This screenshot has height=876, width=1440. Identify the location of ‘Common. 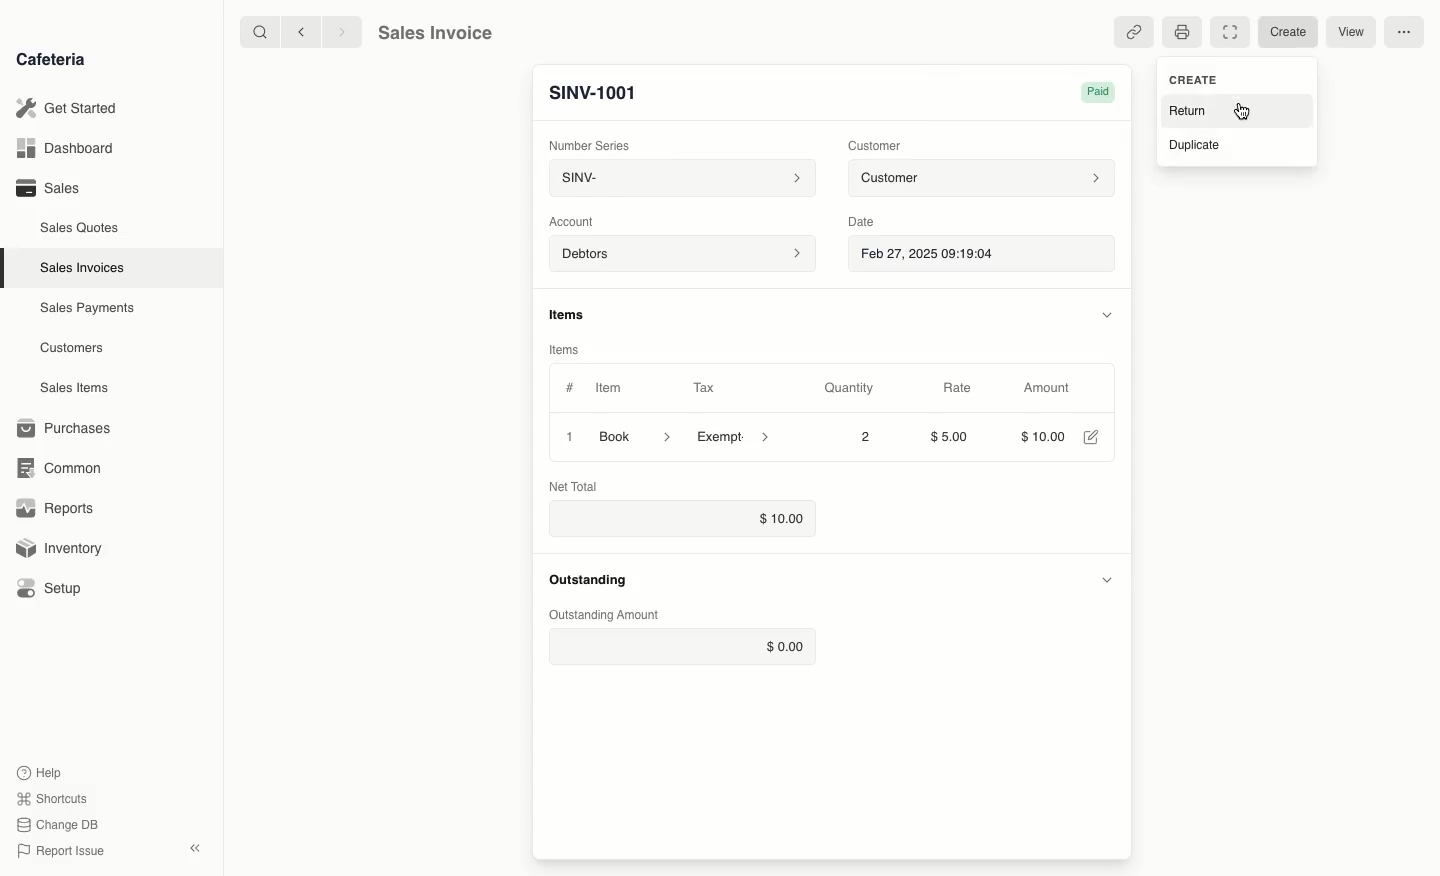
(60, 467).